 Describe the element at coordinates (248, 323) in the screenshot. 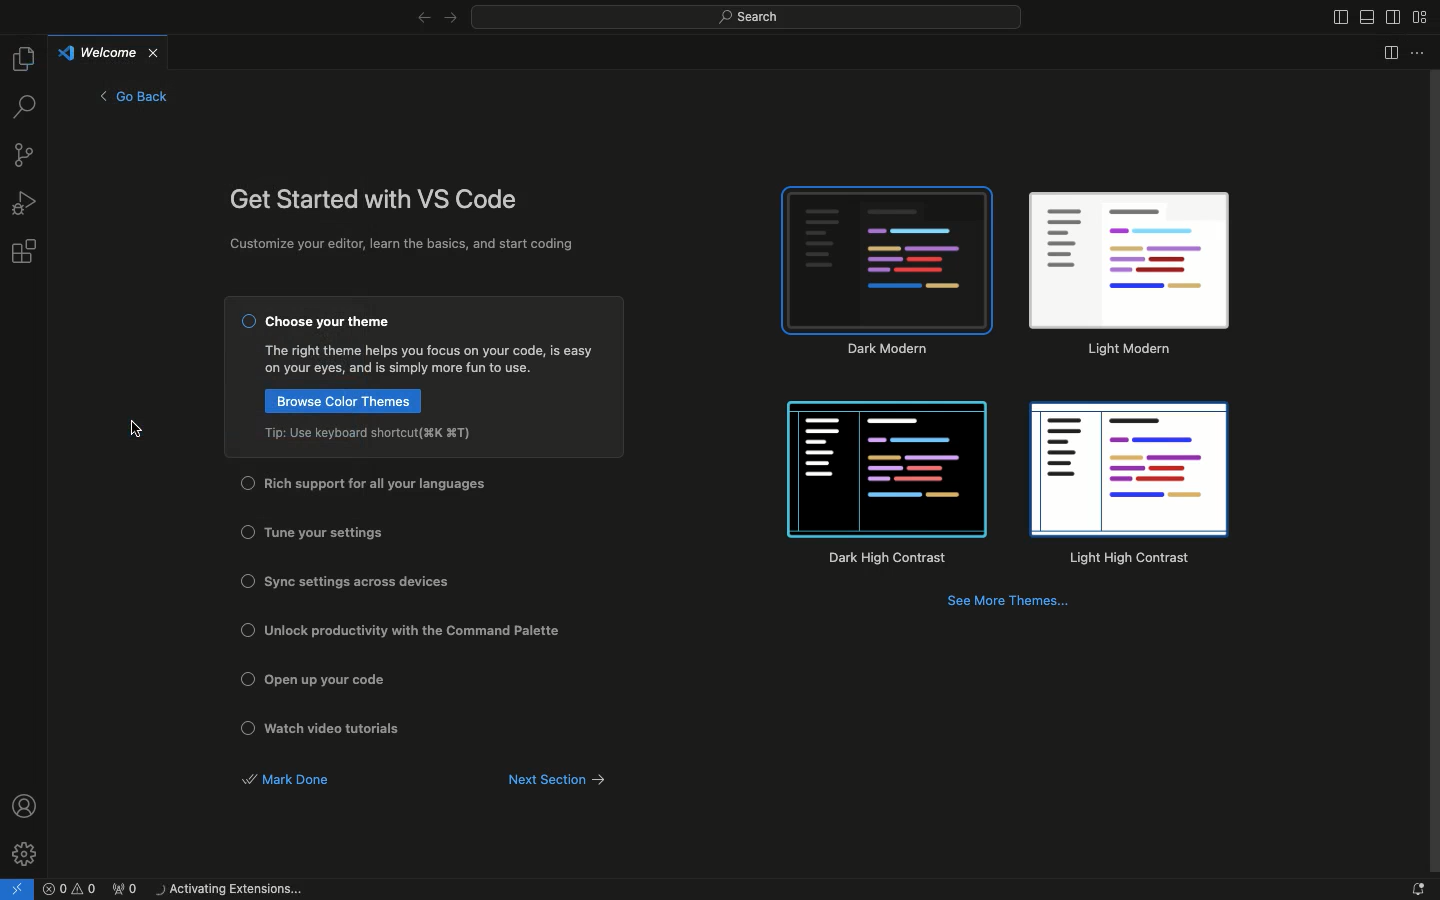

I see `Checkbox` at that location.